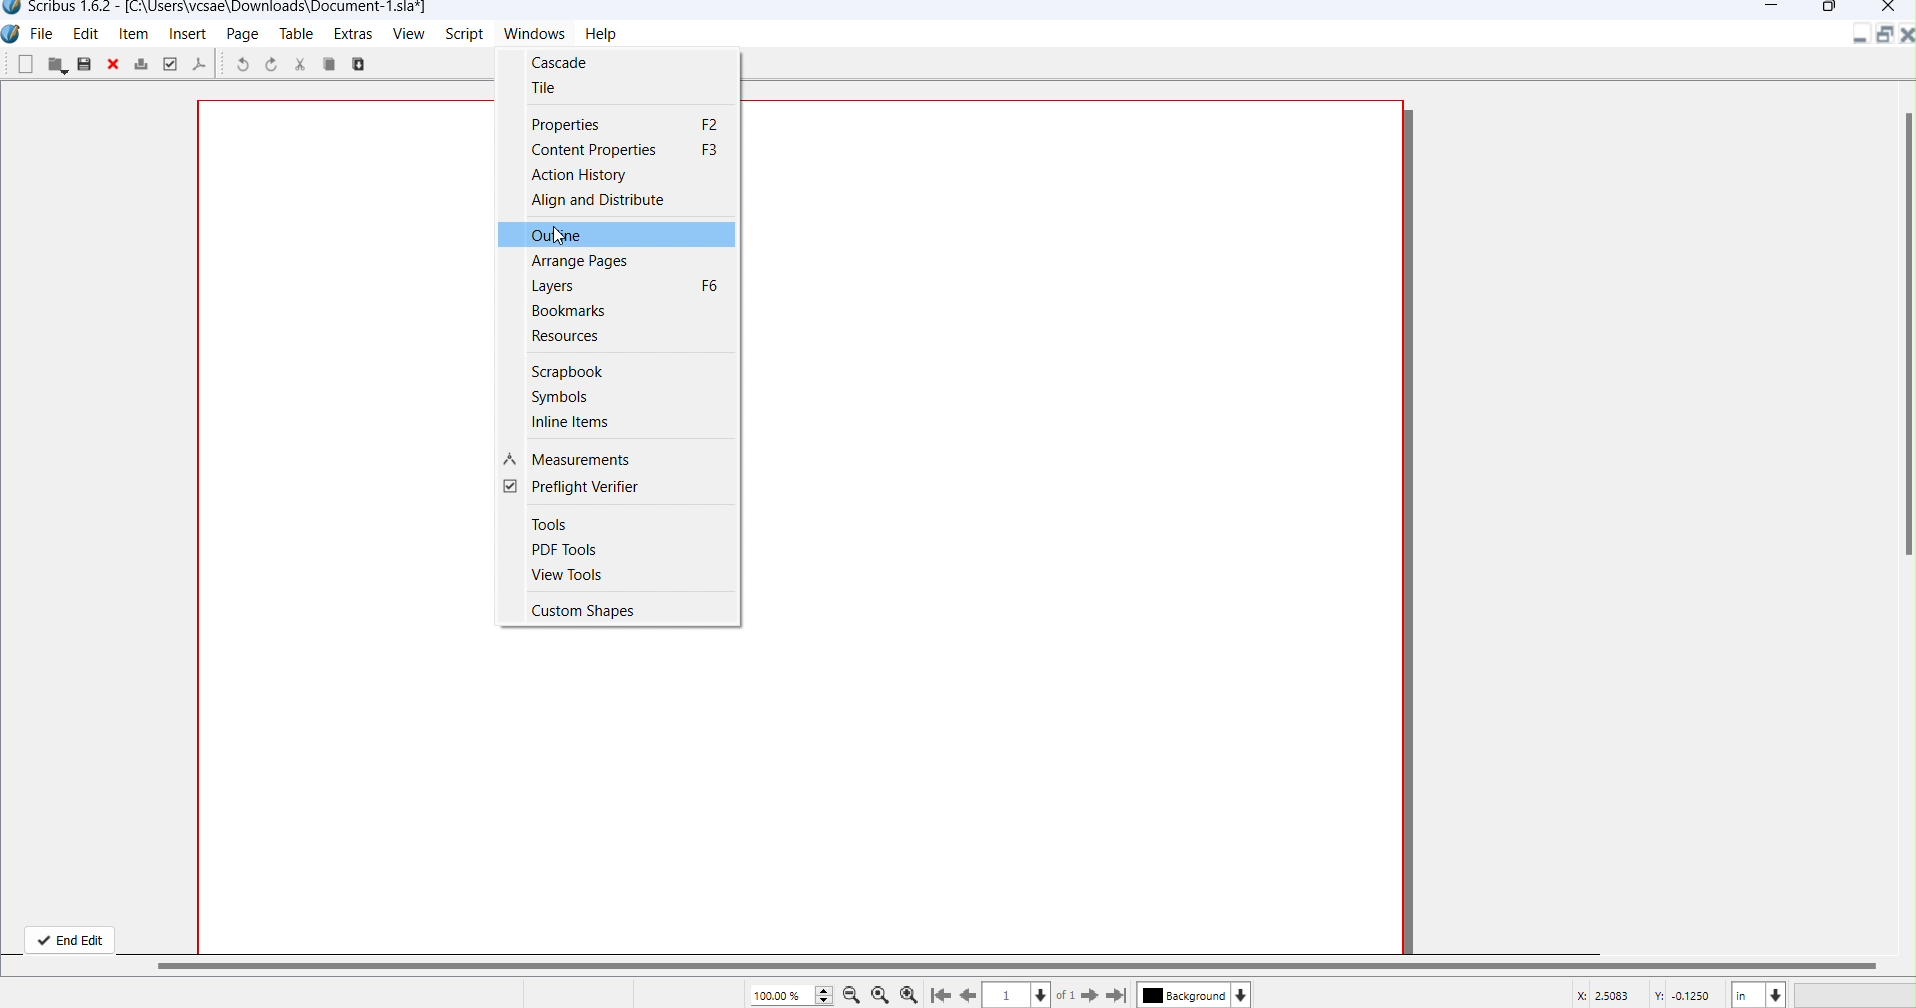 The image size is (1916, 1008). Describe the element at coordinates (910, 994) in the screenshot. I see `zoom in` at that location.